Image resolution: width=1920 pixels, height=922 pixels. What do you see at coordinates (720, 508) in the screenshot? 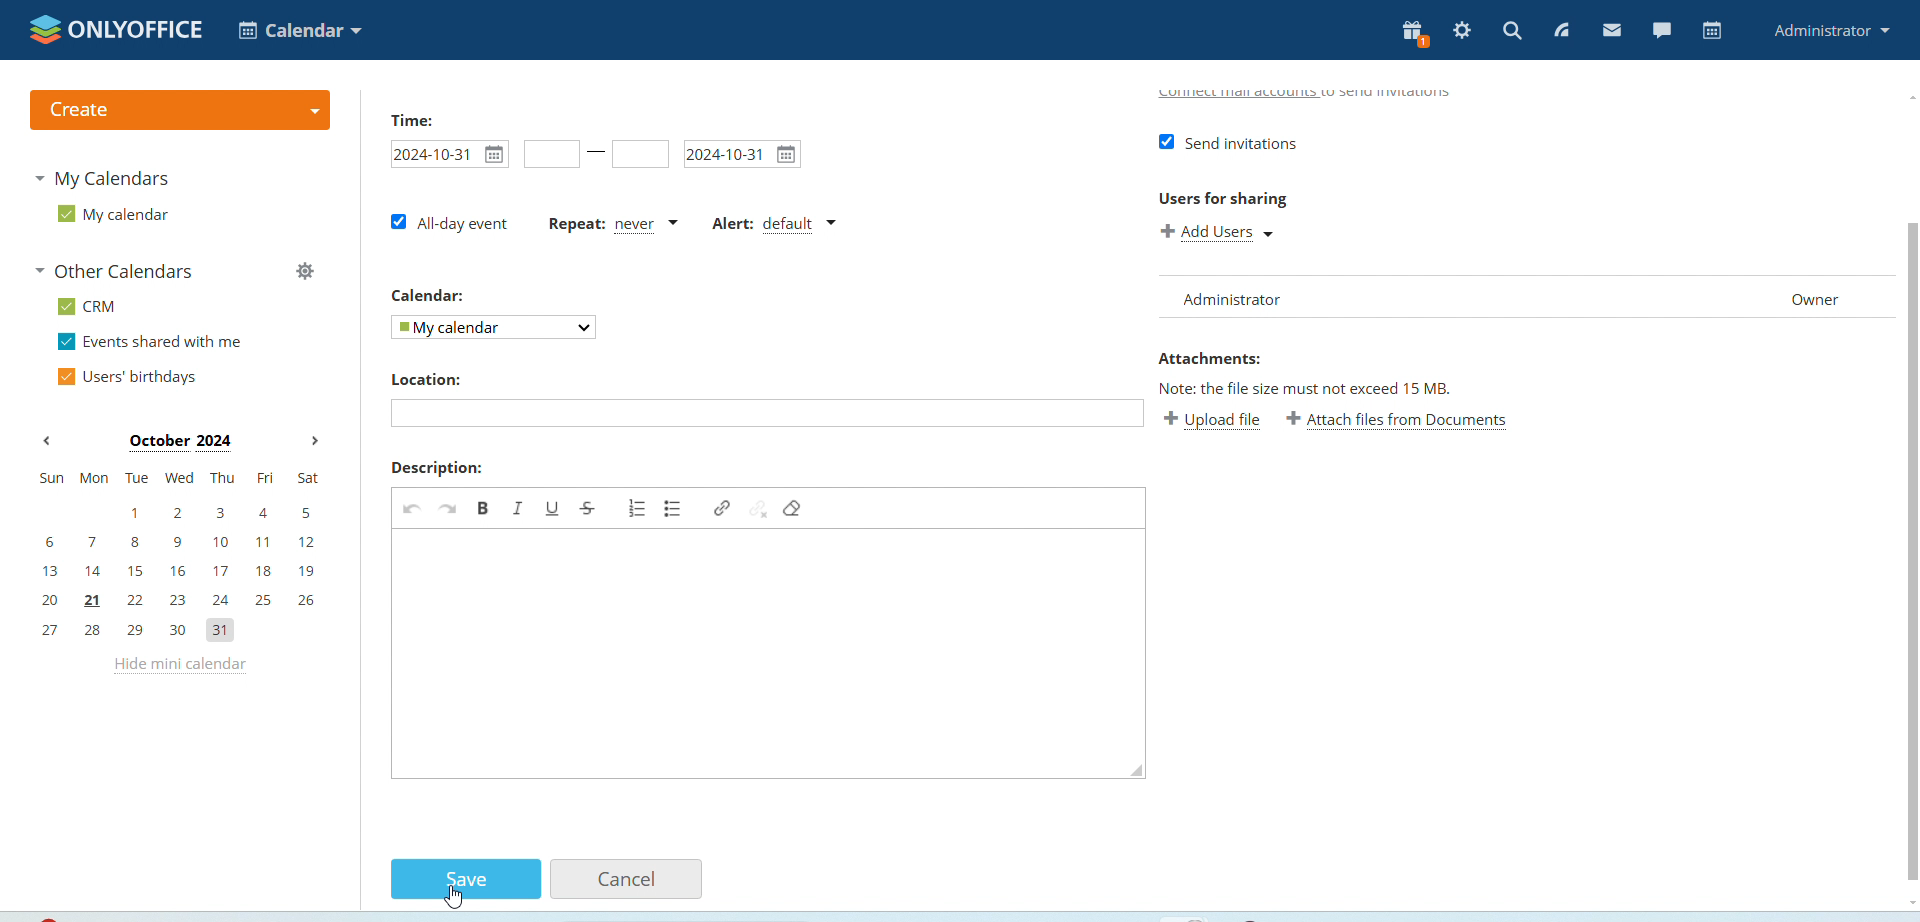
I see `Link` at bounding box center [720, 508].